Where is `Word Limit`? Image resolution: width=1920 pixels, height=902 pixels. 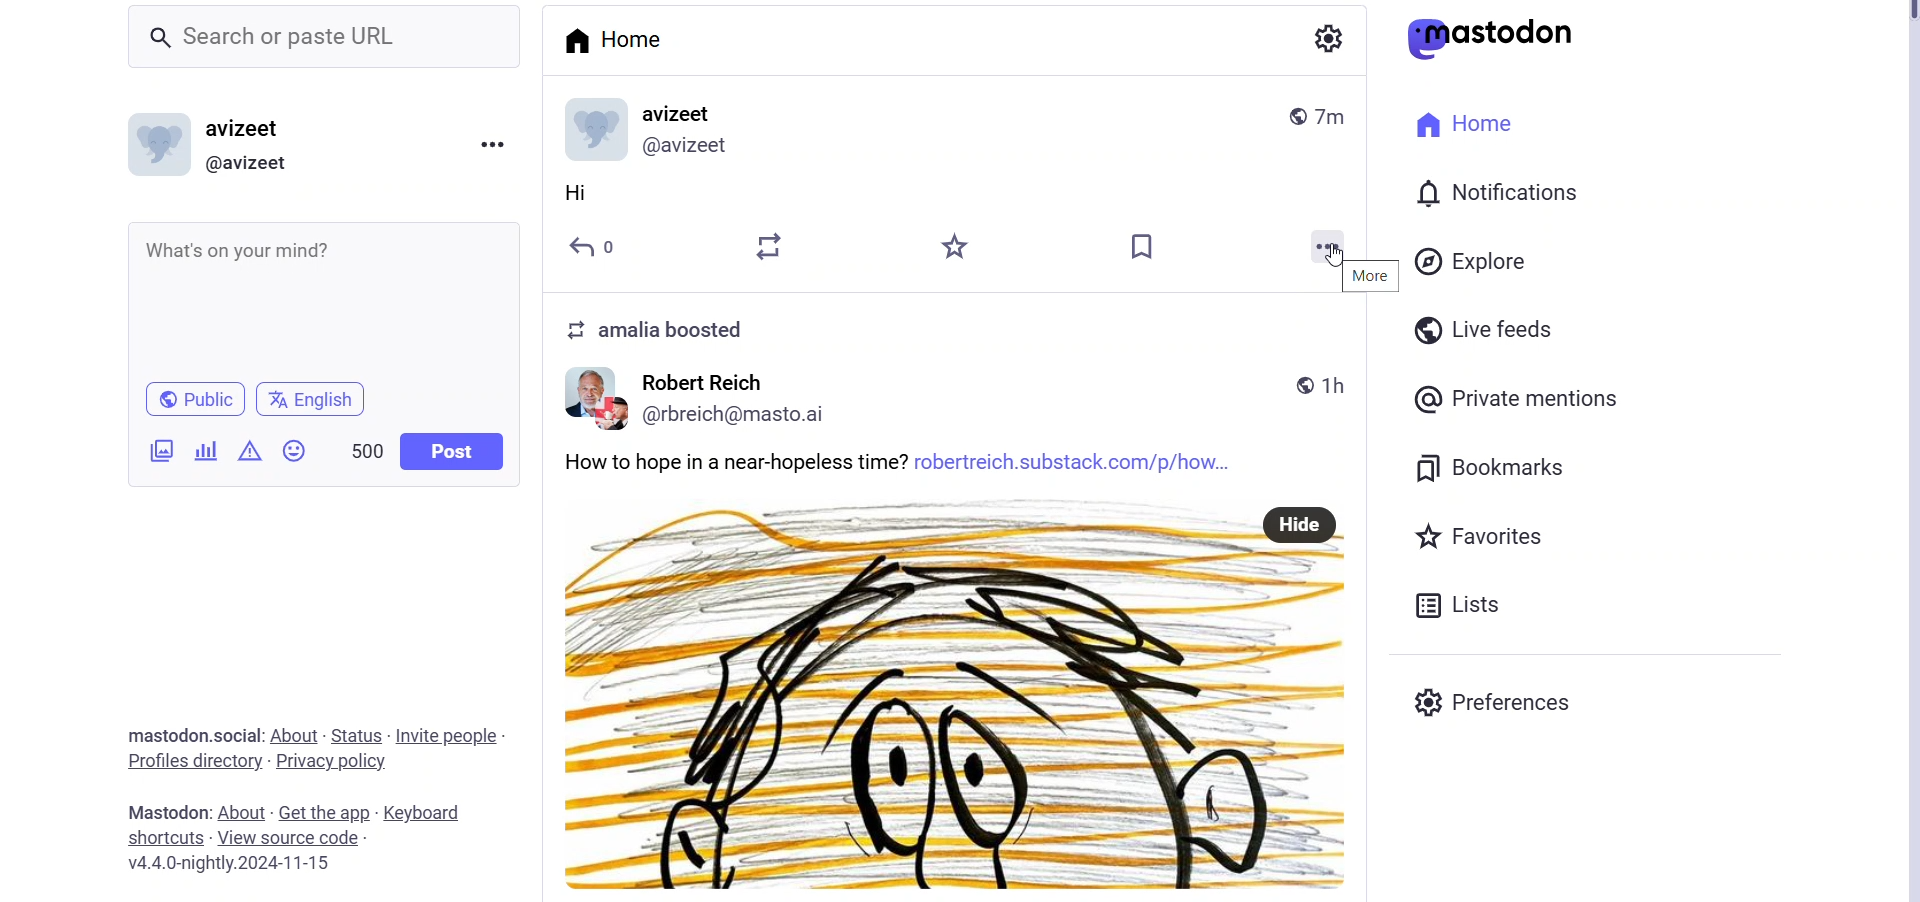
Word Limit is located at coordinates (368, 449).